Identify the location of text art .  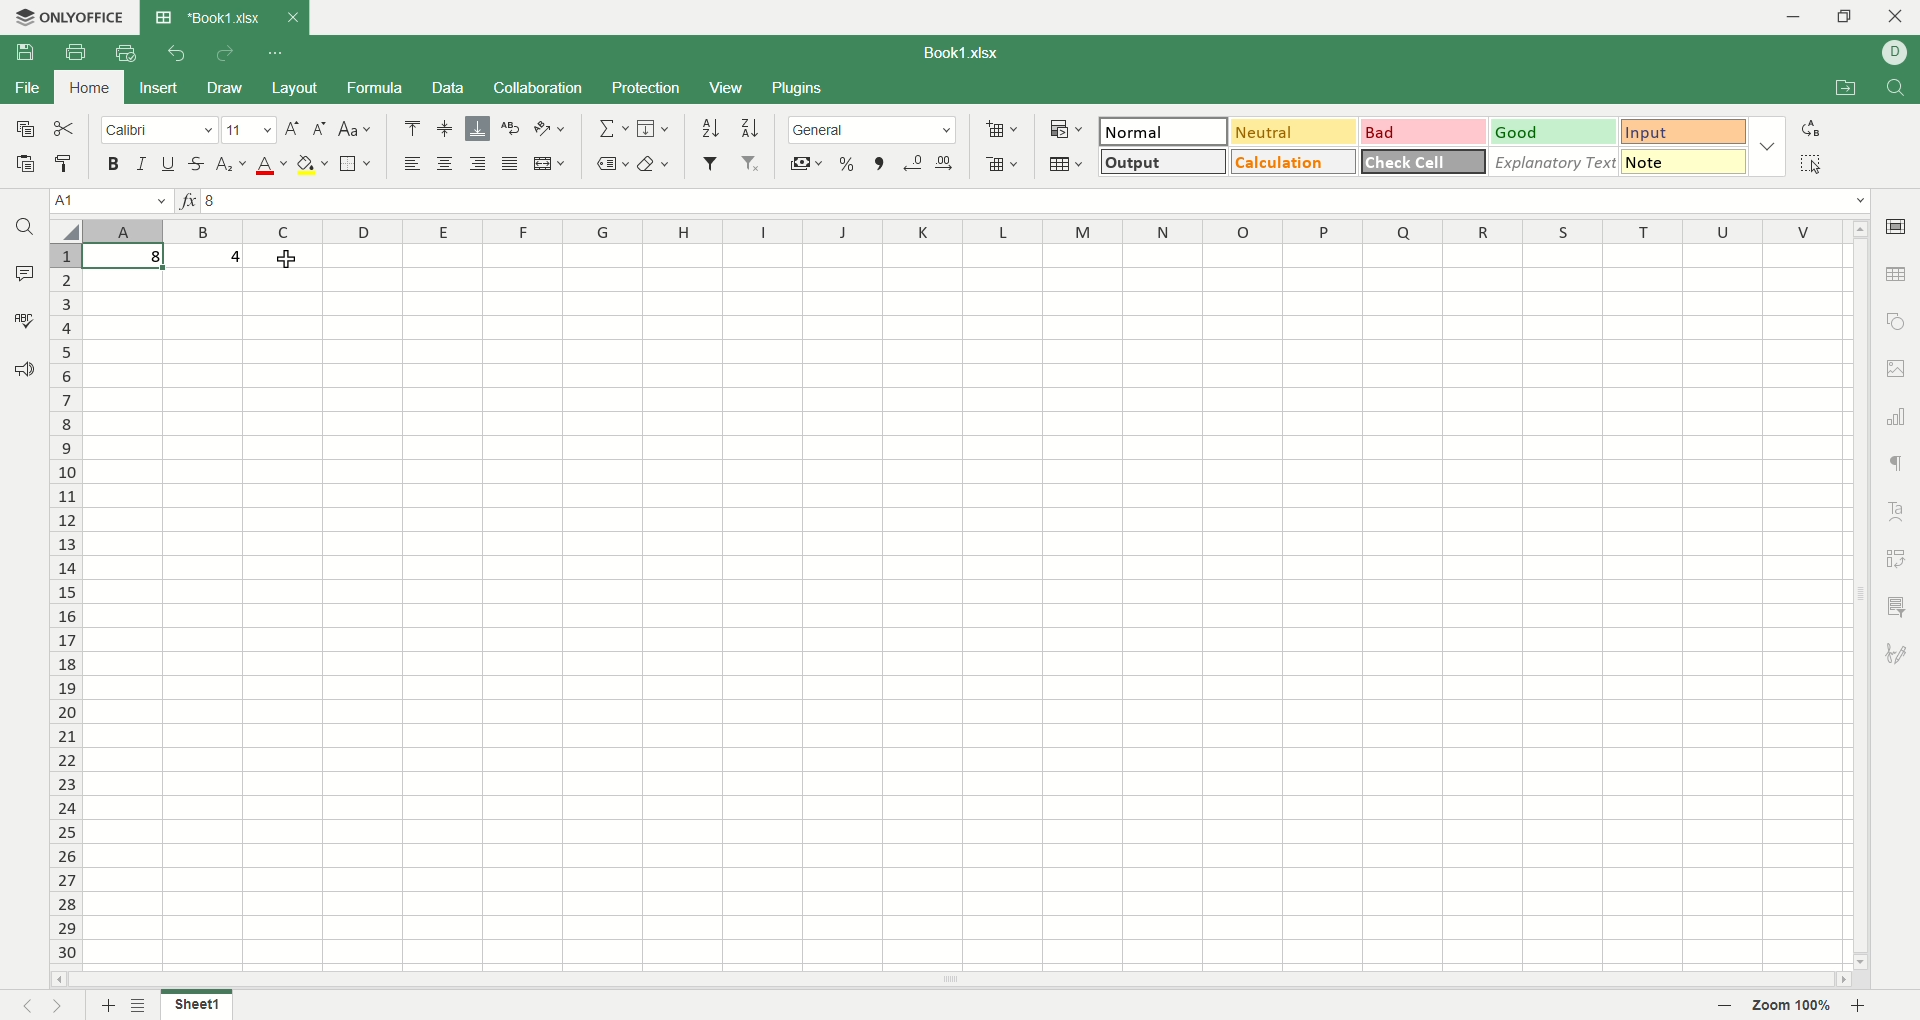
(1898, 513).